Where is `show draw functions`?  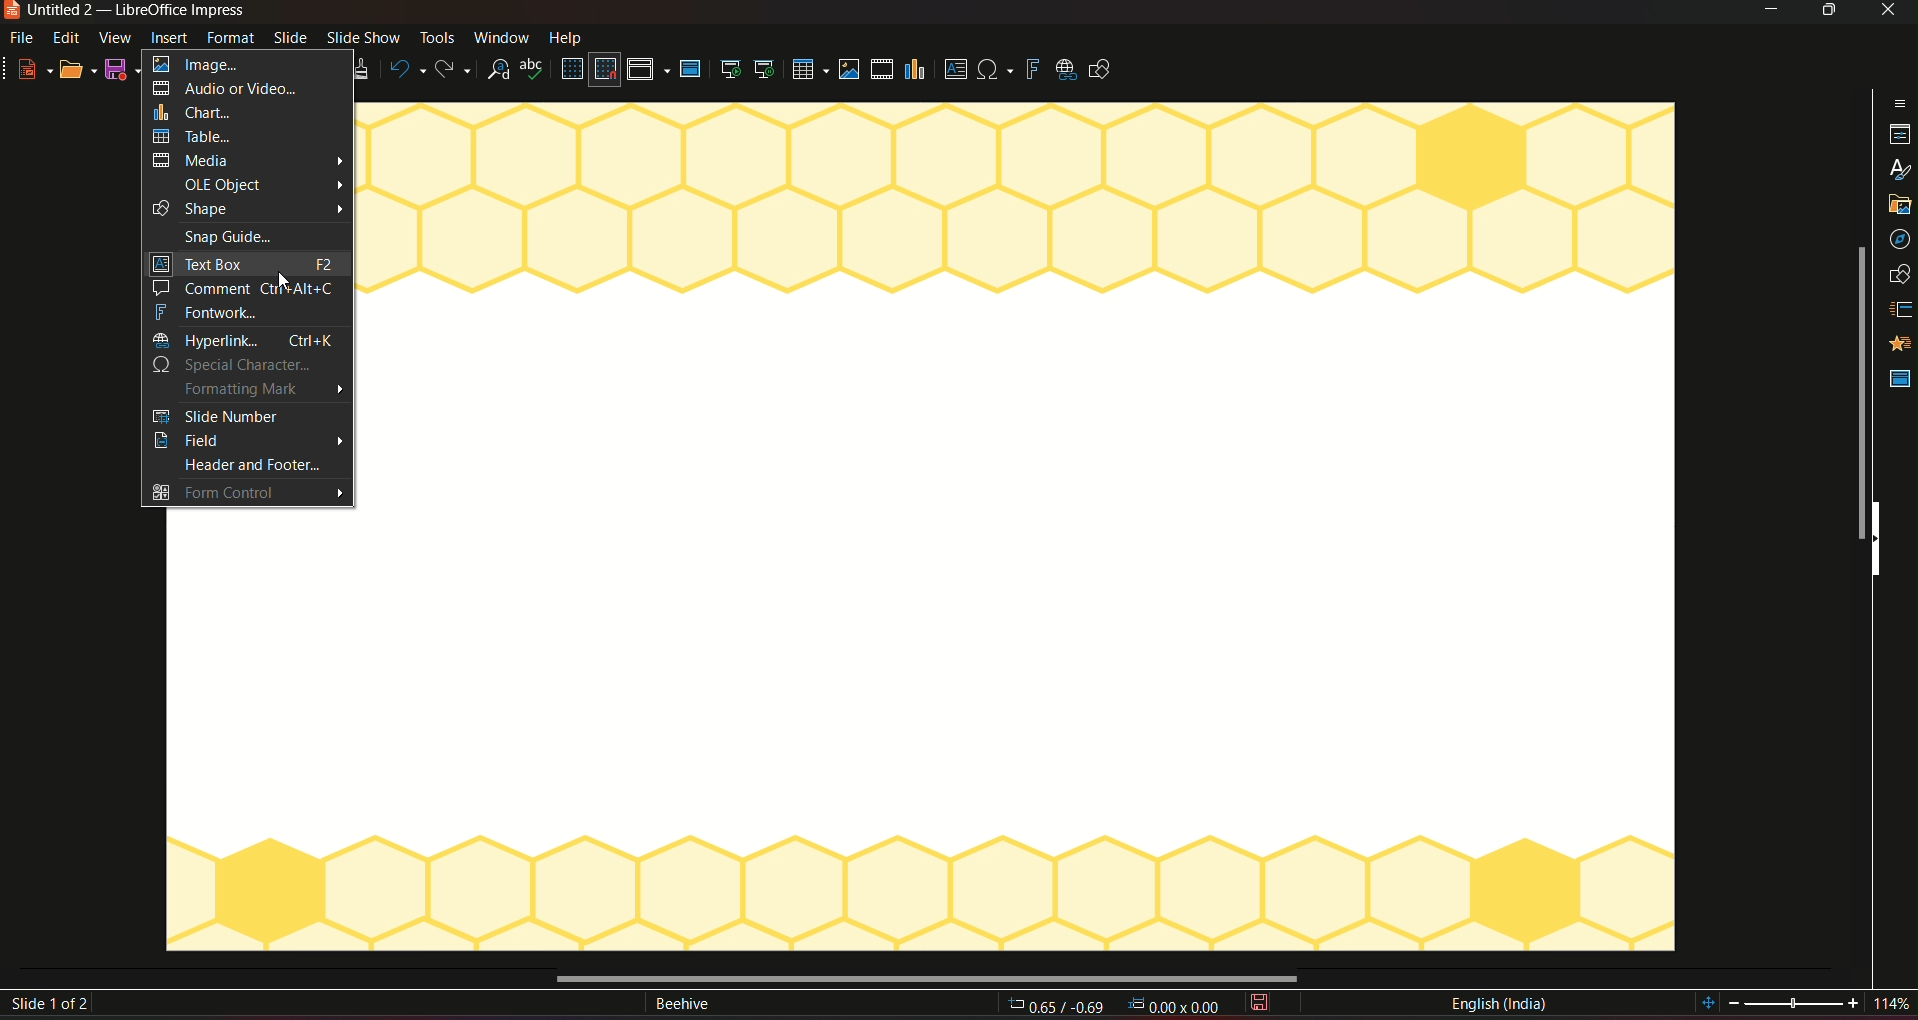 show draw functions is located at coordinates (1106, 71).